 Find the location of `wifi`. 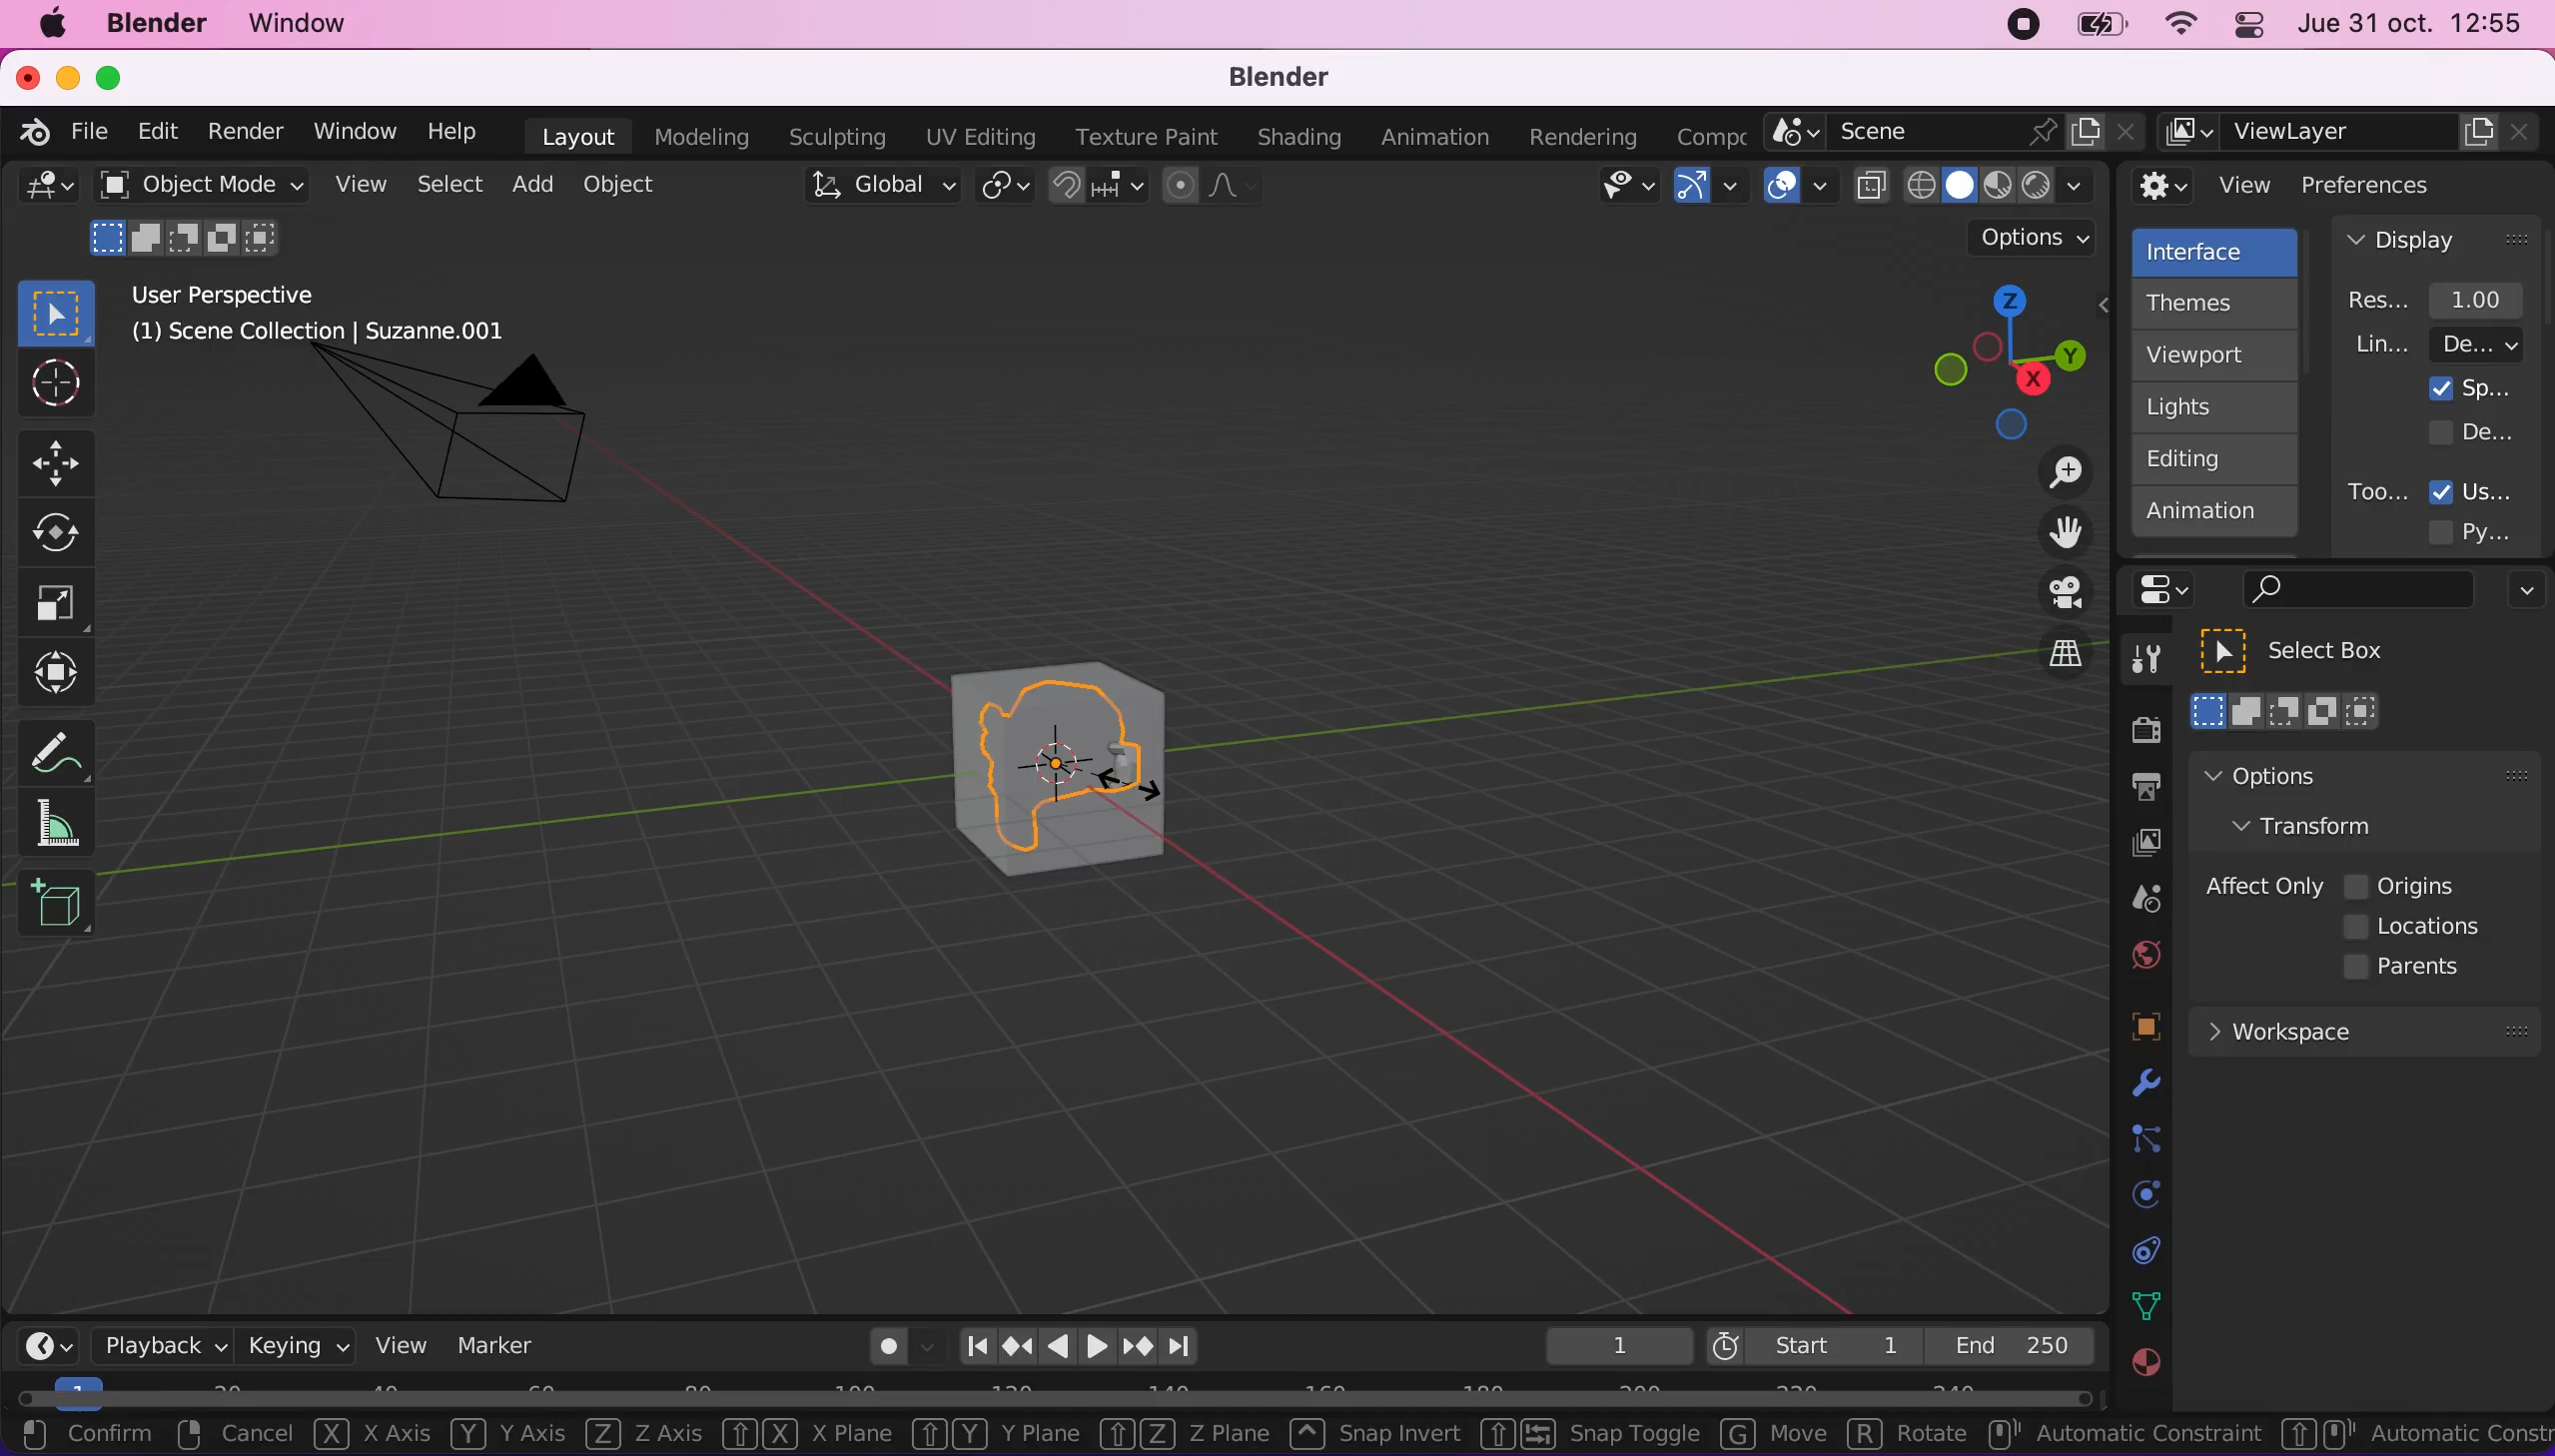

wifi is located at coordinates (2175, 29).